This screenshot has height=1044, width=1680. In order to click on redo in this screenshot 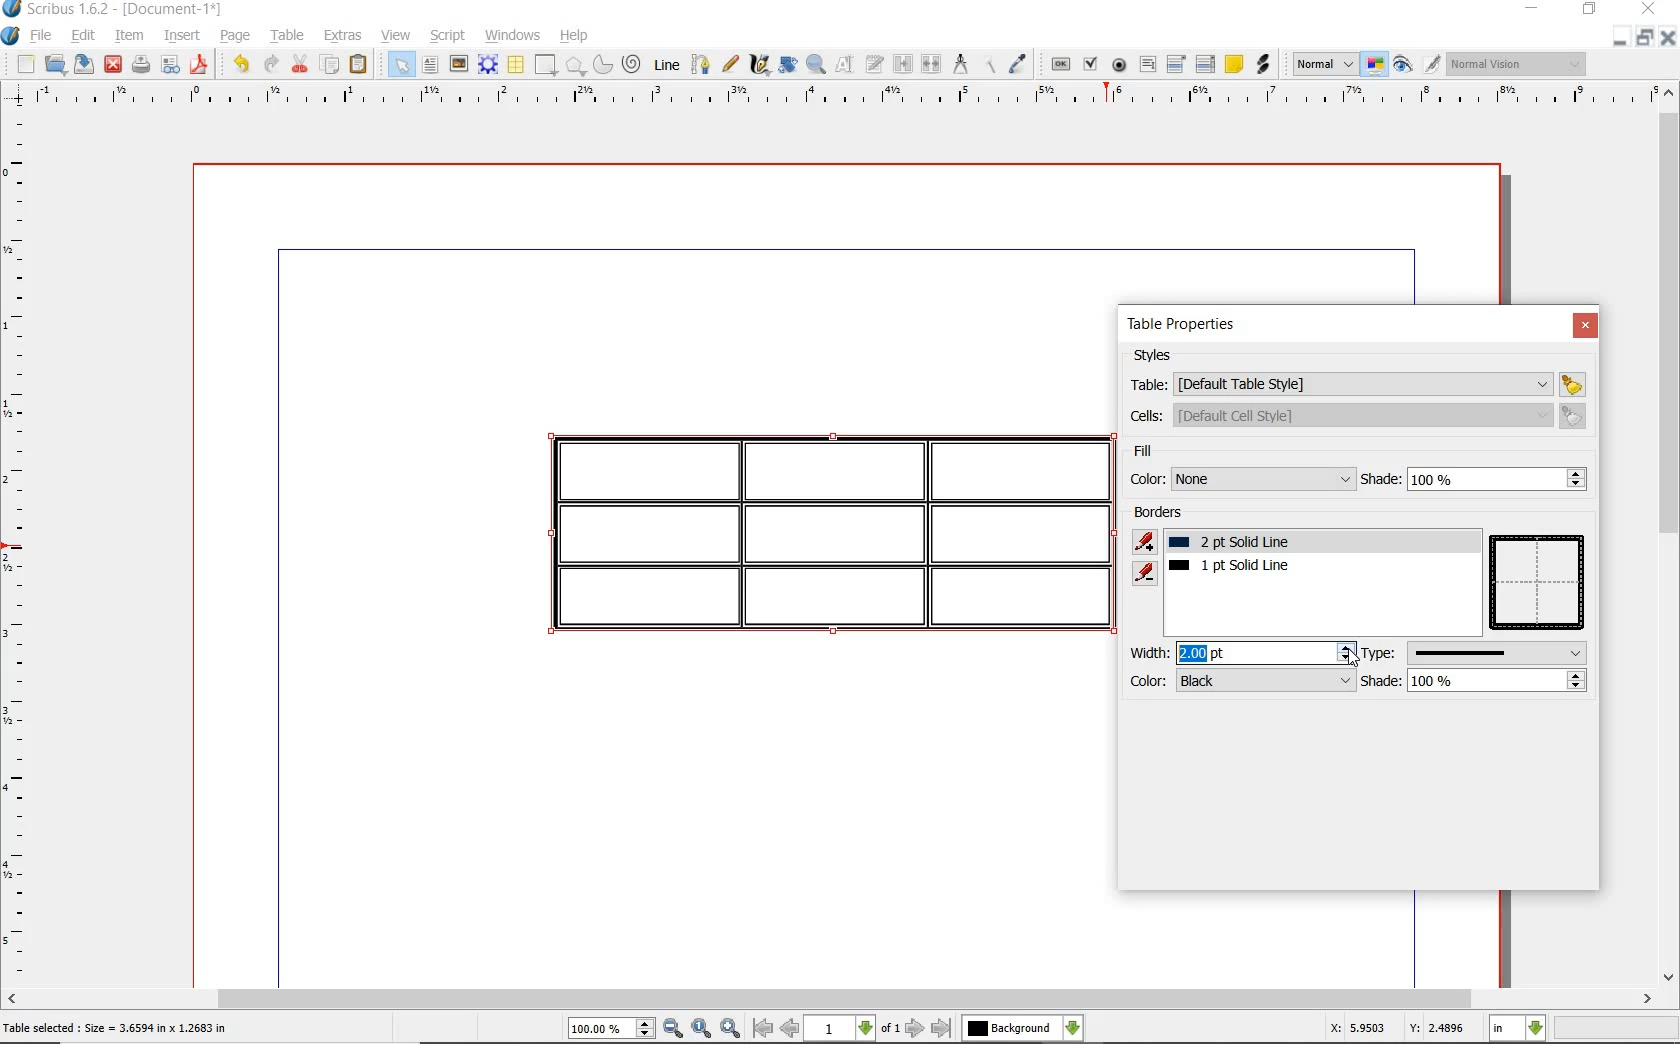, I will do `click(270, 65)`.